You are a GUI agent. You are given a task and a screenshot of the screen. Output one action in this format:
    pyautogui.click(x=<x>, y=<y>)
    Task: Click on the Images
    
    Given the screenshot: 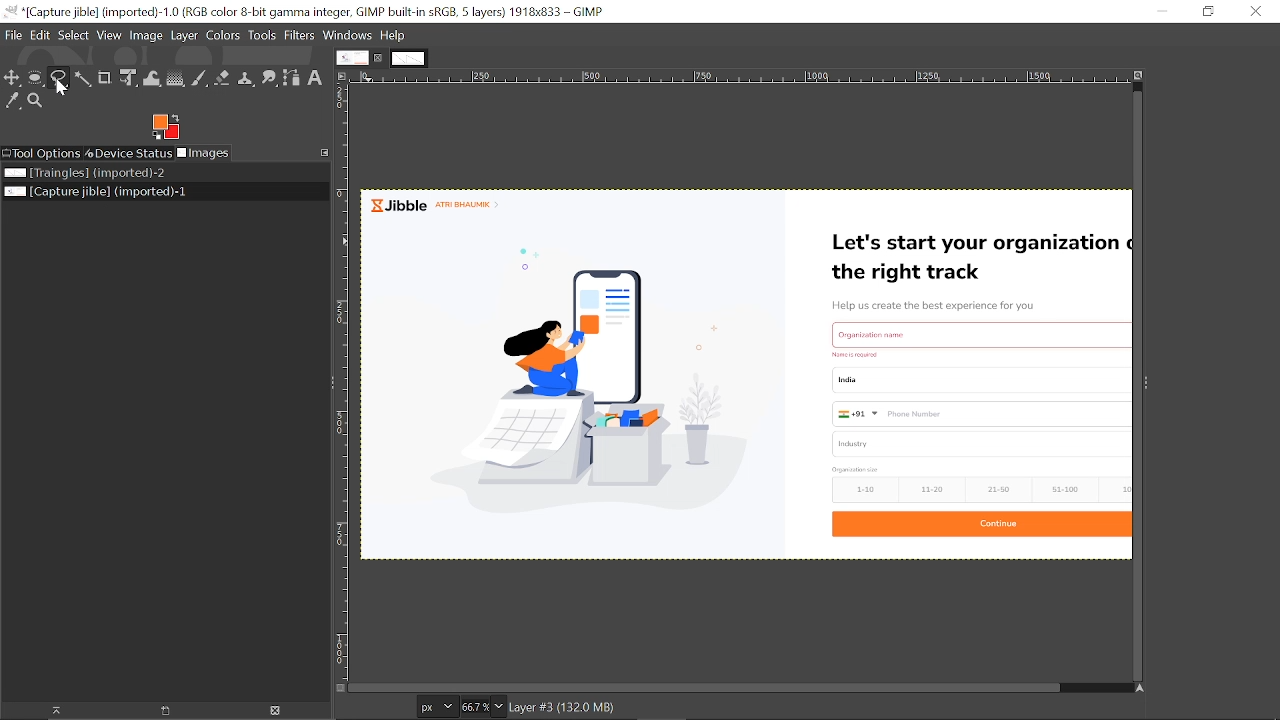 What is the action you would take?
    pyautogui.click(x=203, y=153)
    